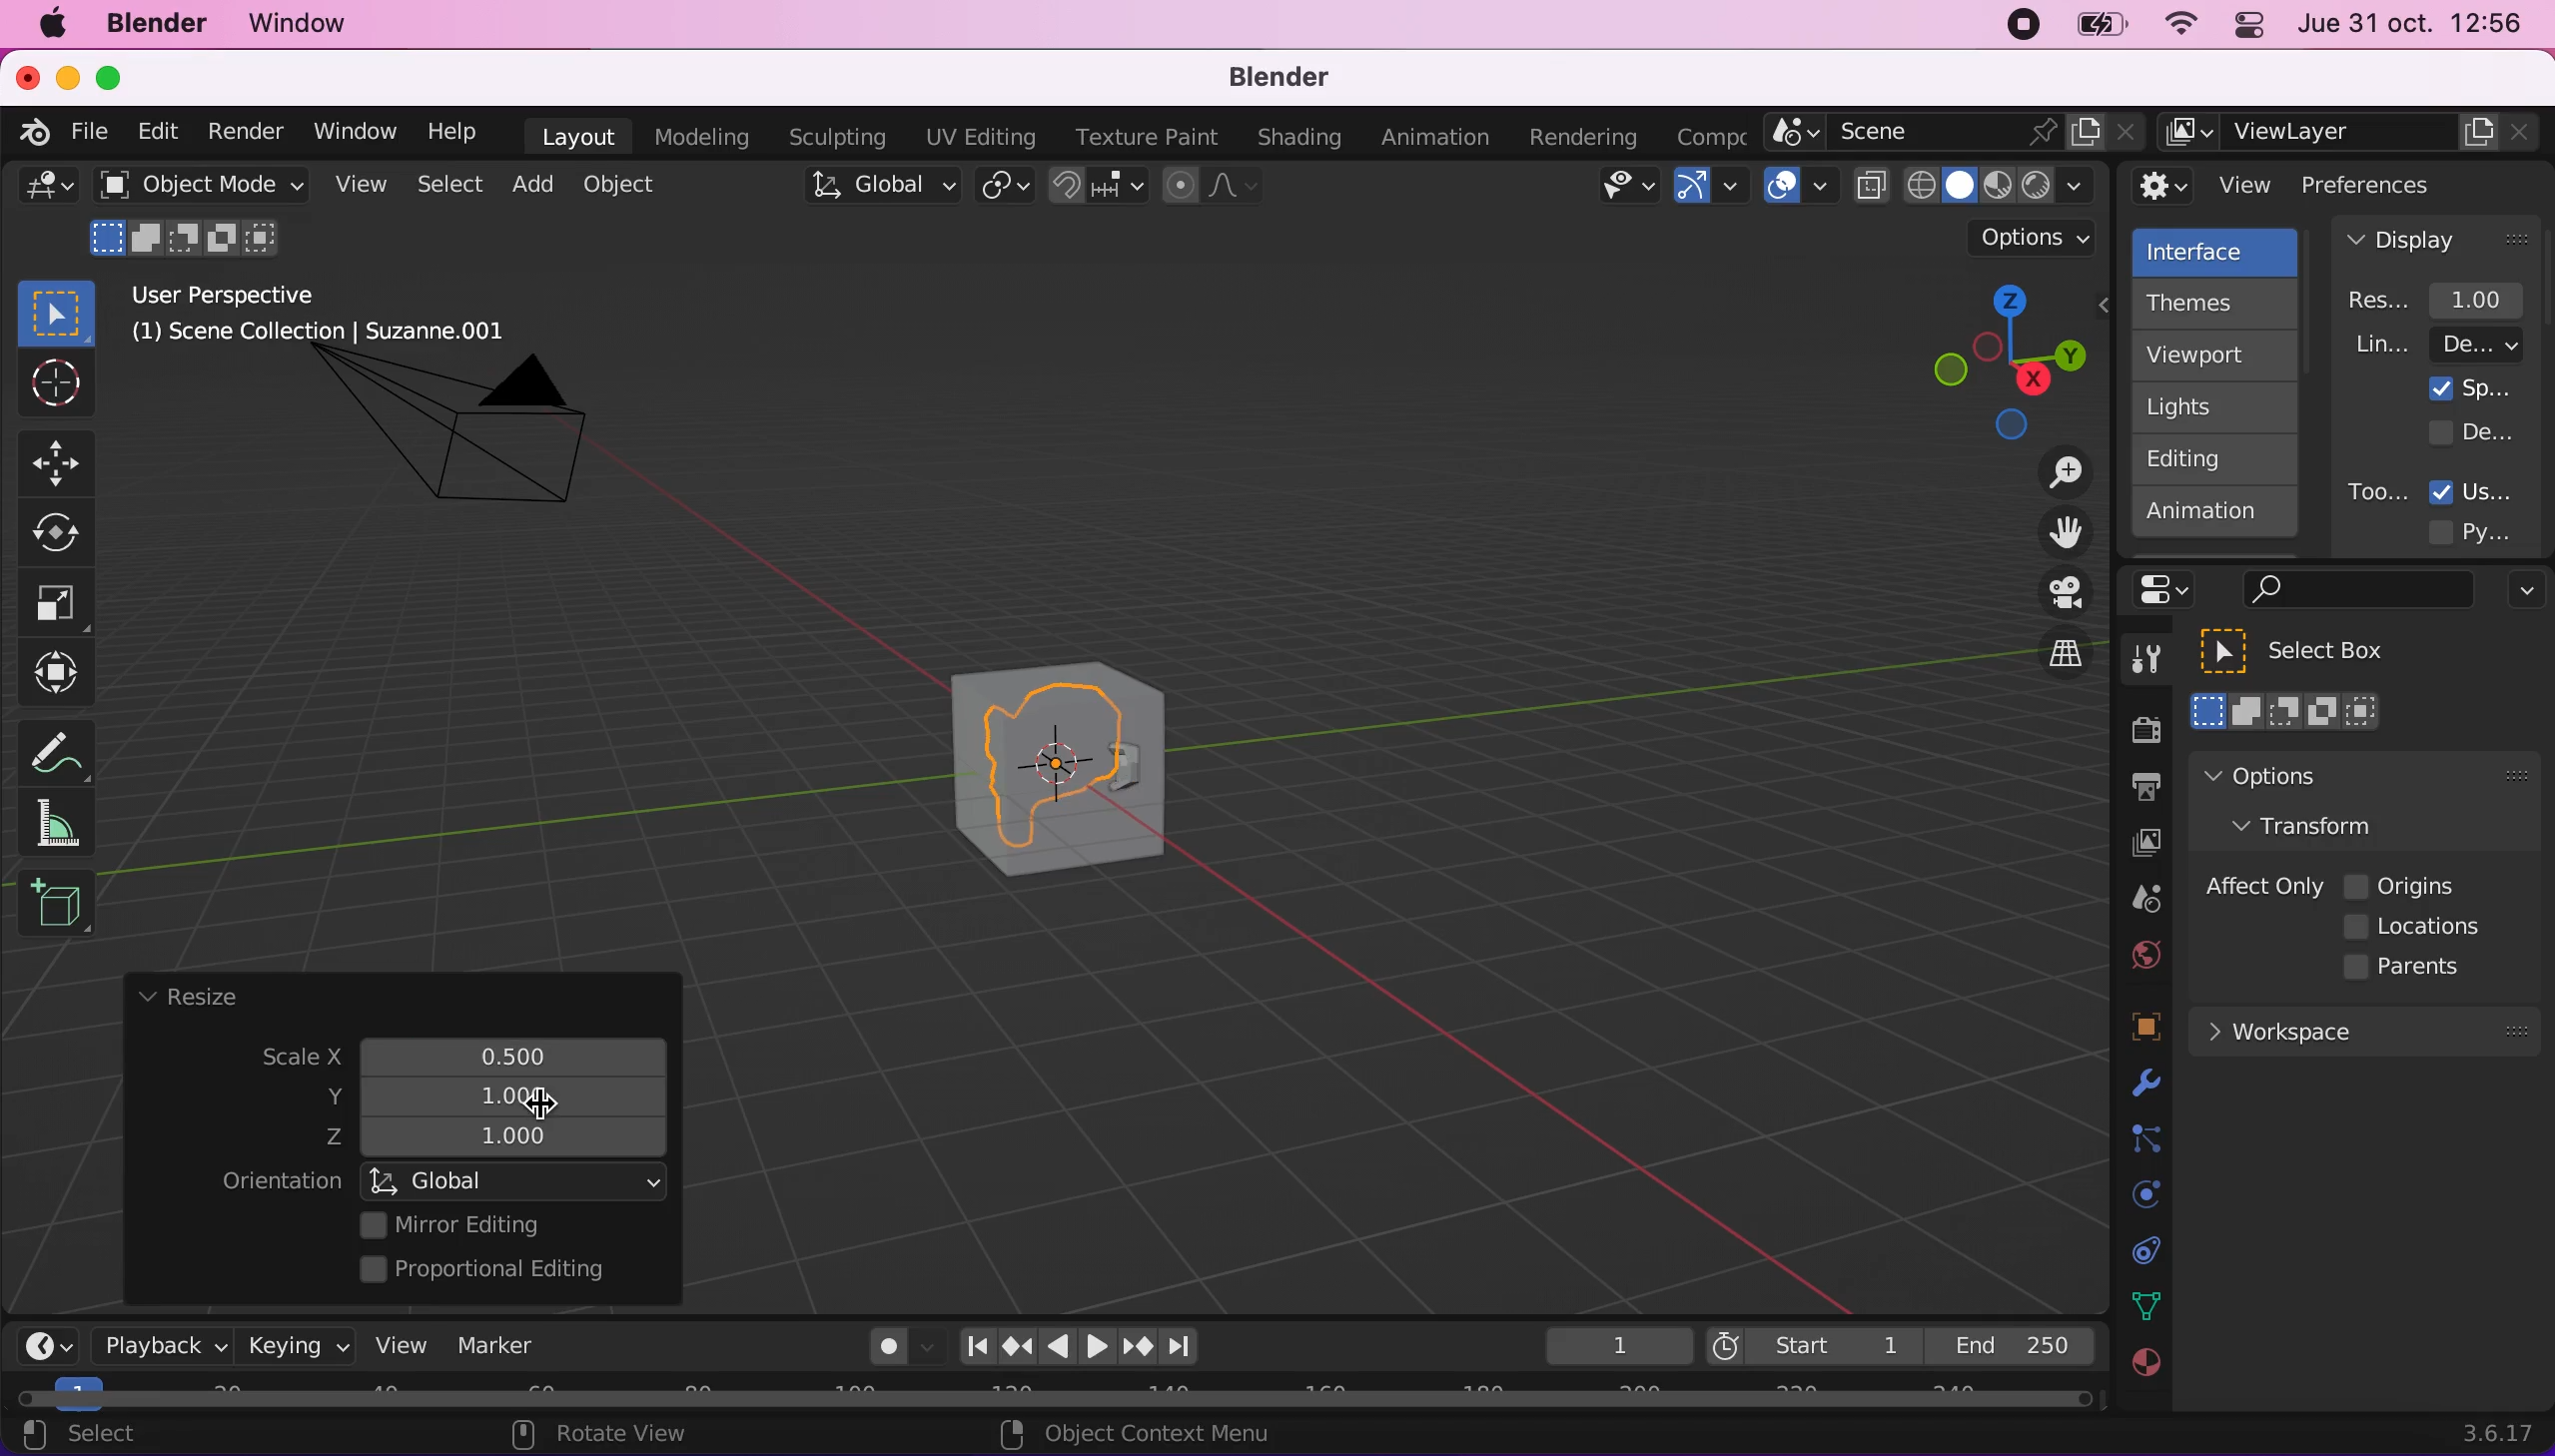  I want to click on switch the current view, so click(2044, 671).